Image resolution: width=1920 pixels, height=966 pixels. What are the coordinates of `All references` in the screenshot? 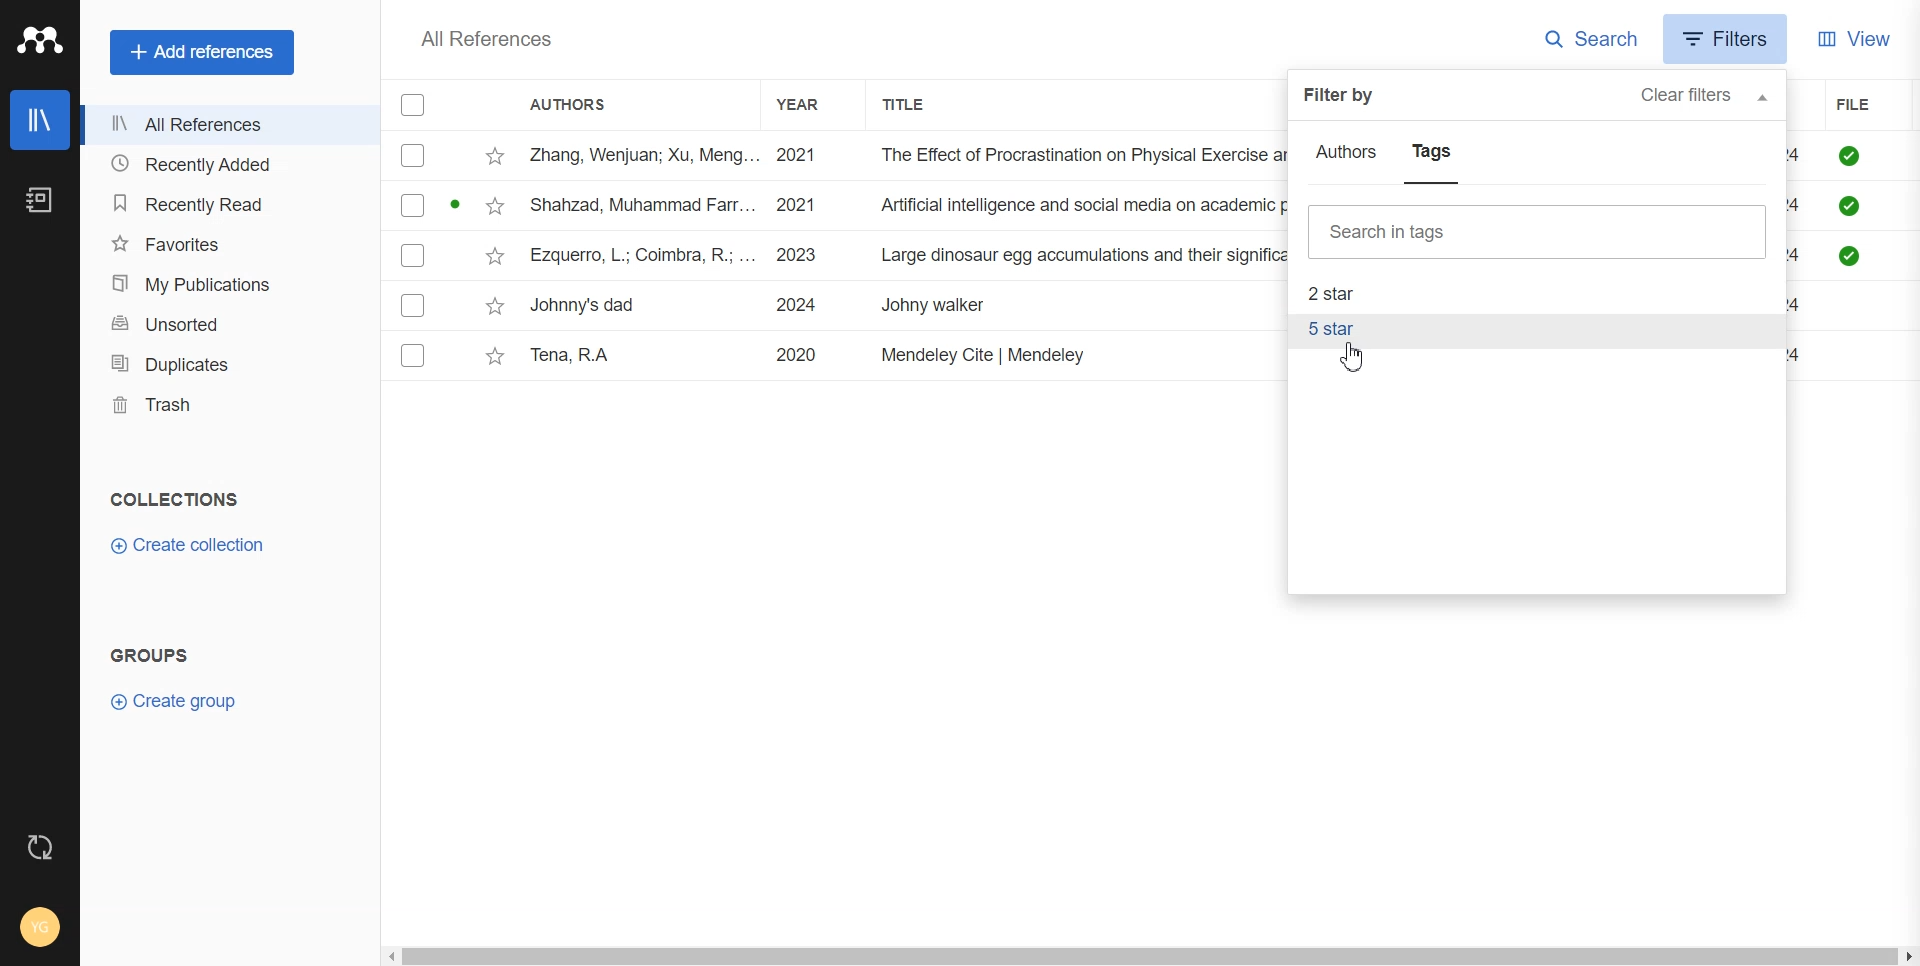 It's located at (488, 39).